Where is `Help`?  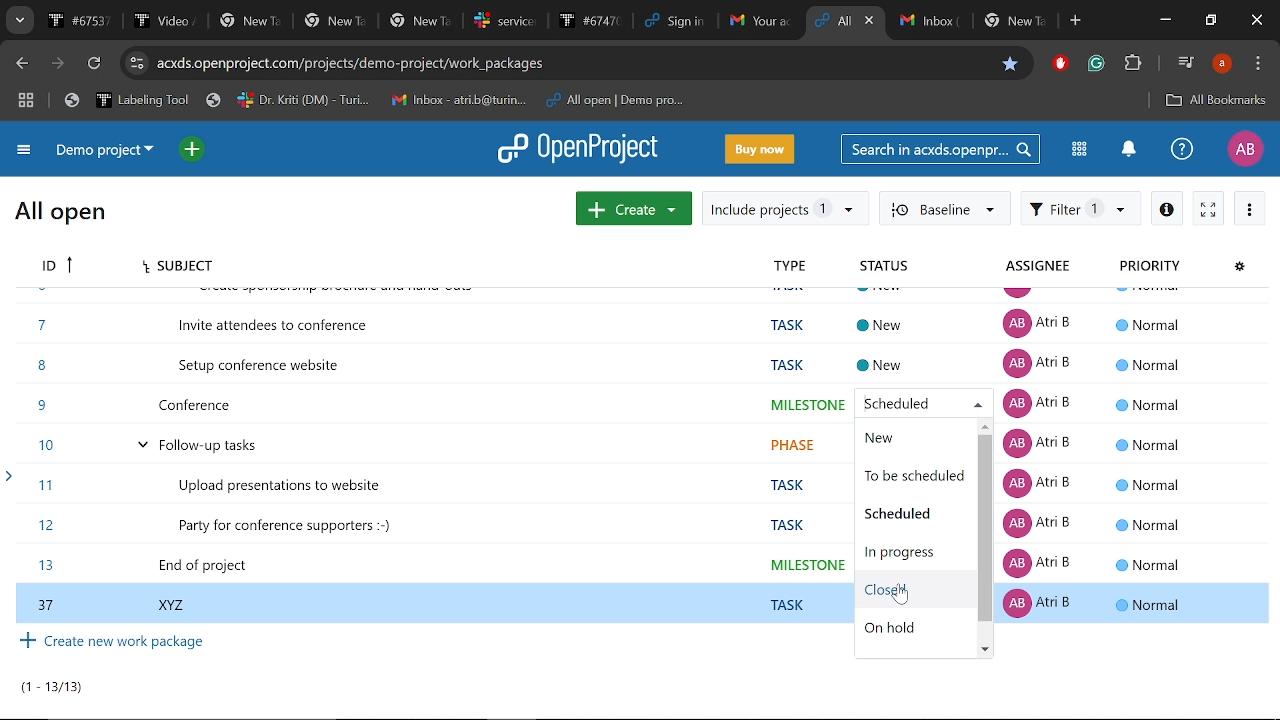
Help is located at coordinates (1182, 149).